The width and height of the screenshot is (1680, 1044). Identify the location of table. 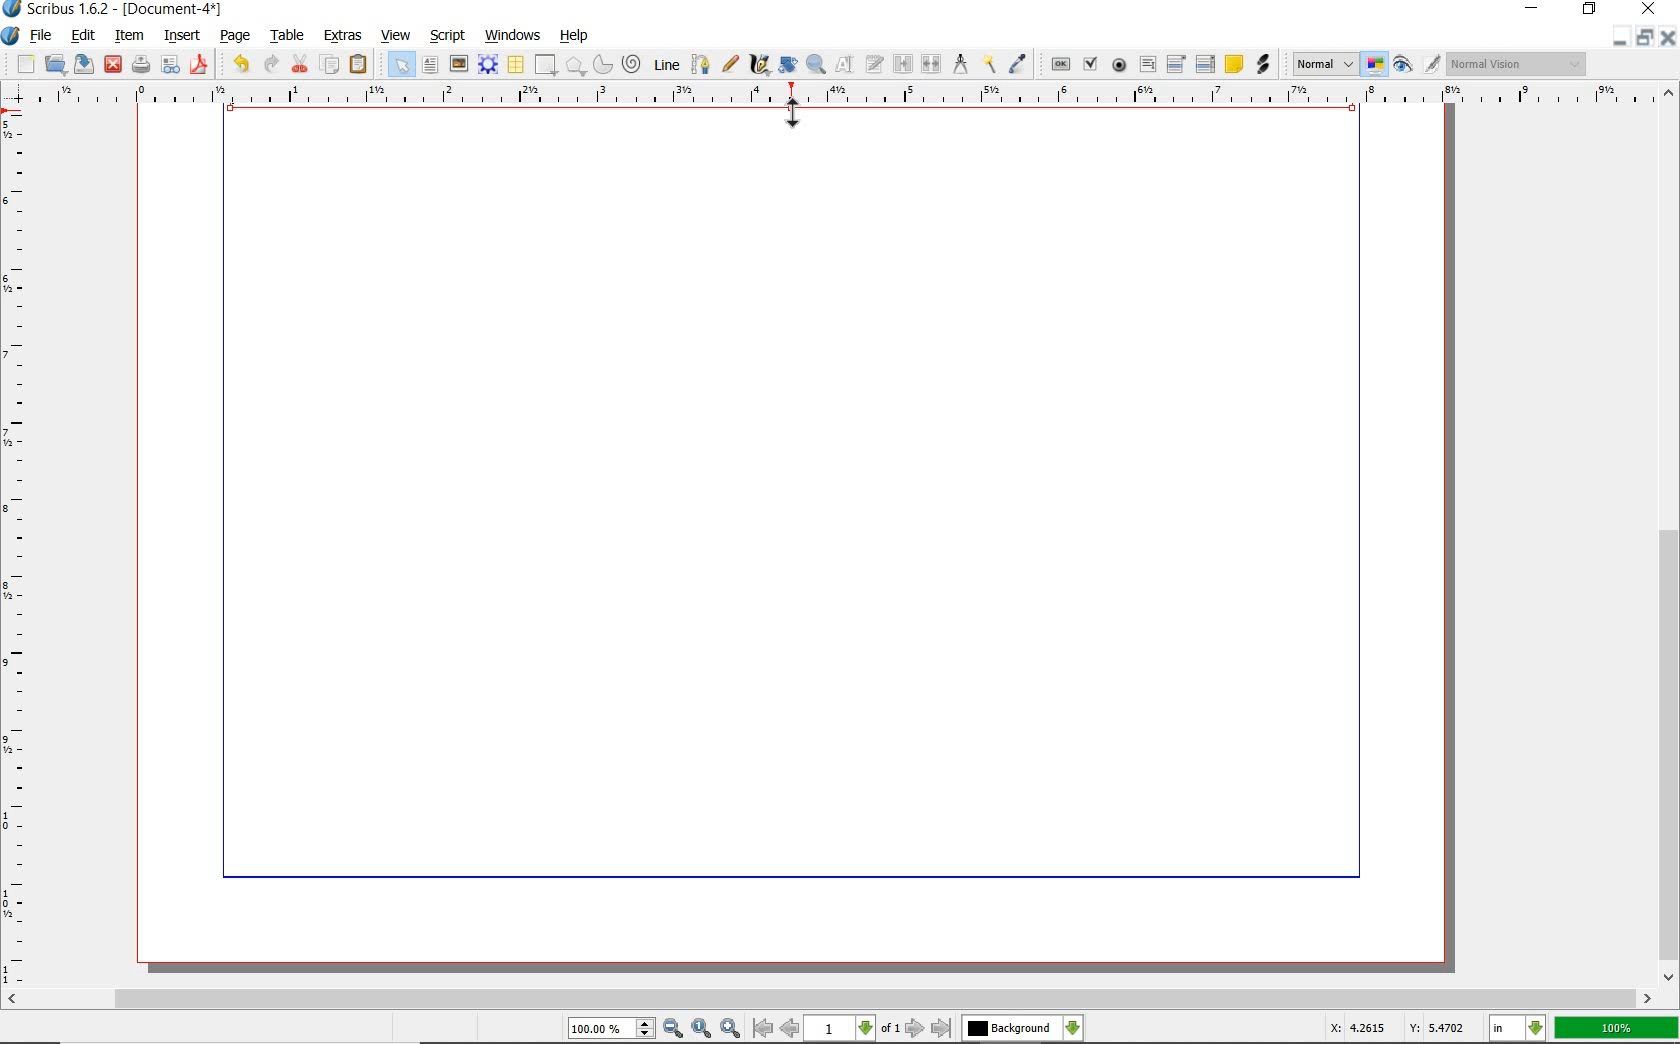
(516, 65).